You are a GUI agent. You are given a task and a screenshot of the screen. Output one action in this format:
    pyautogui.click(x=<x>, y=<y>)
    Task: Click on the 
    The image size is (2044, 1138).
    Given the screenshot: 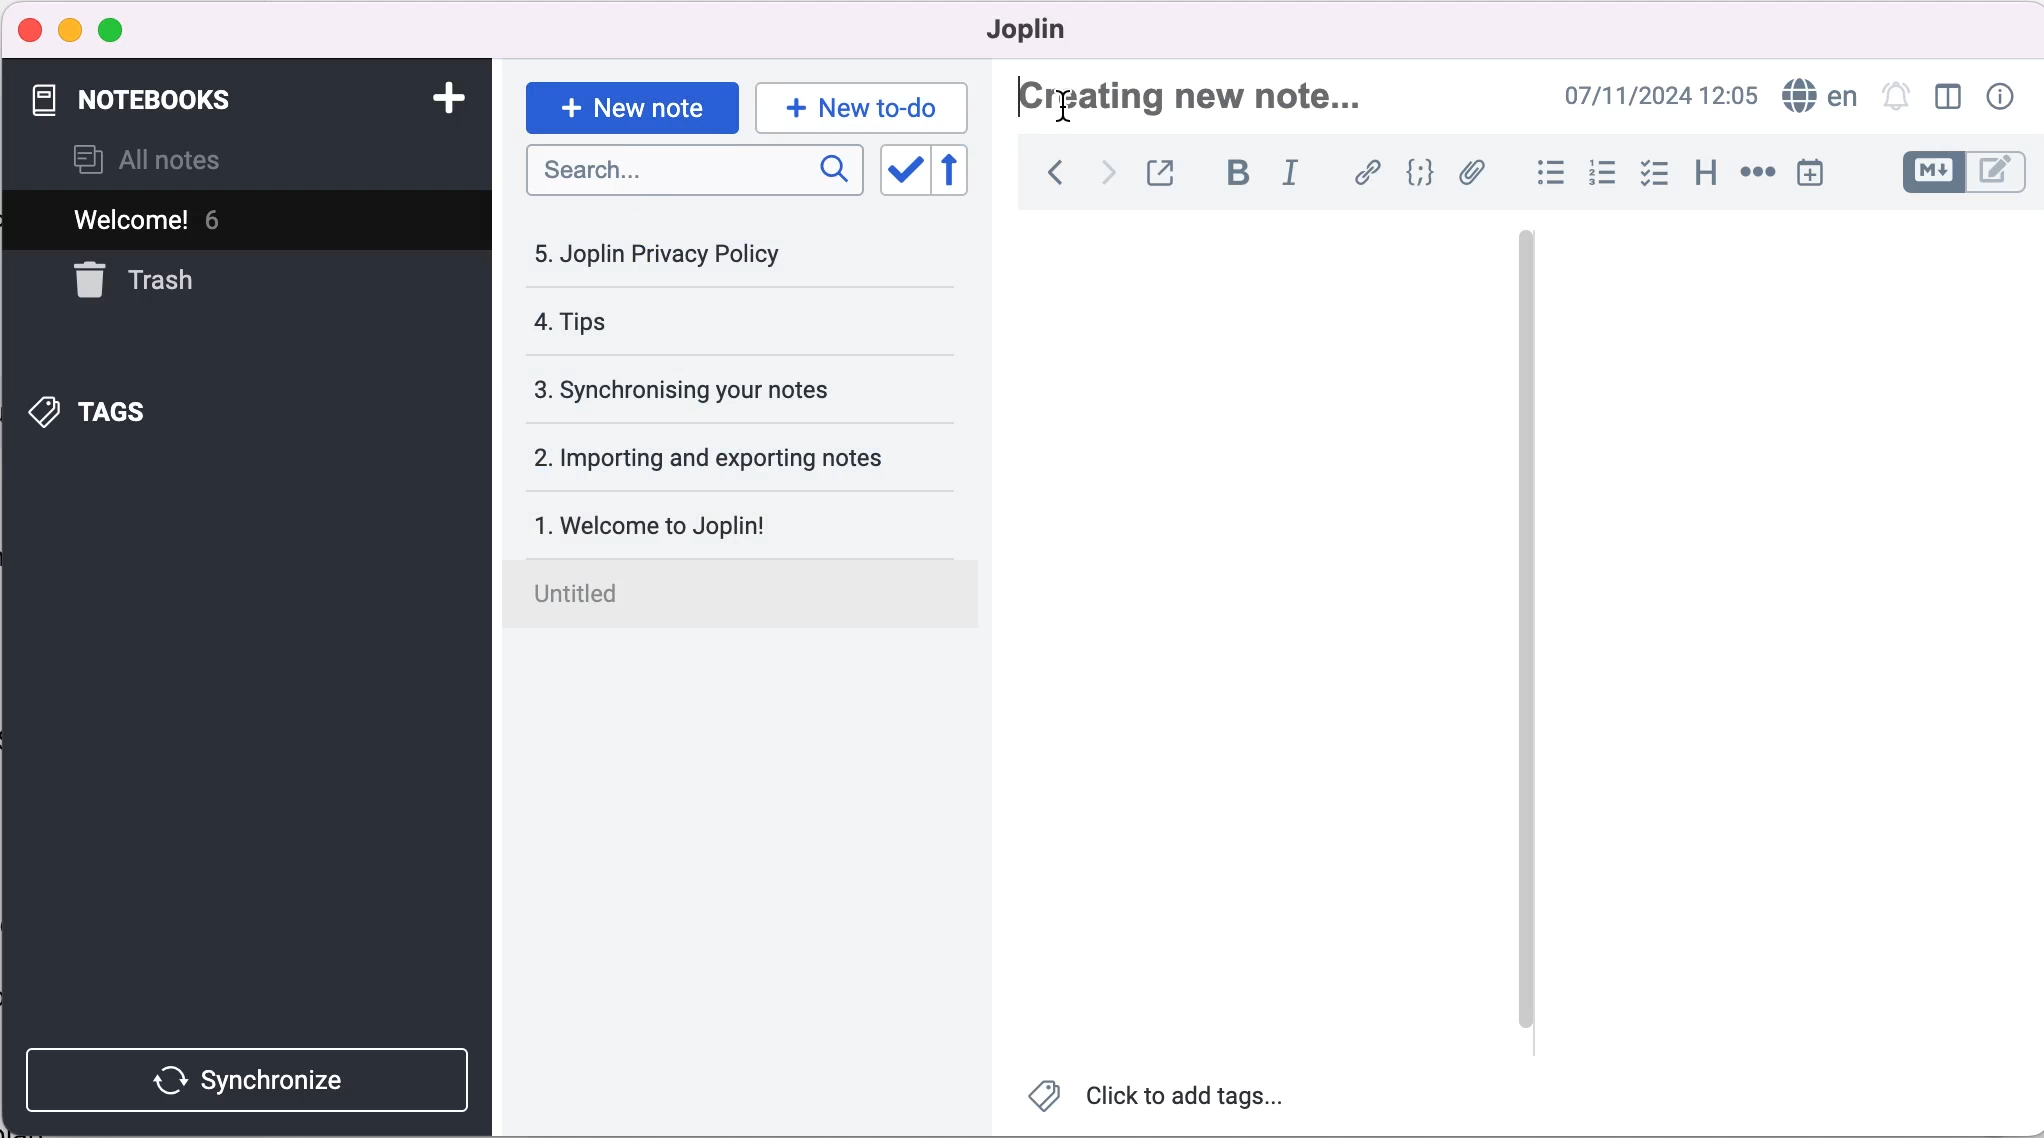 What is the action you would take?
    pyautogui.click(x=1757, y=628)
    